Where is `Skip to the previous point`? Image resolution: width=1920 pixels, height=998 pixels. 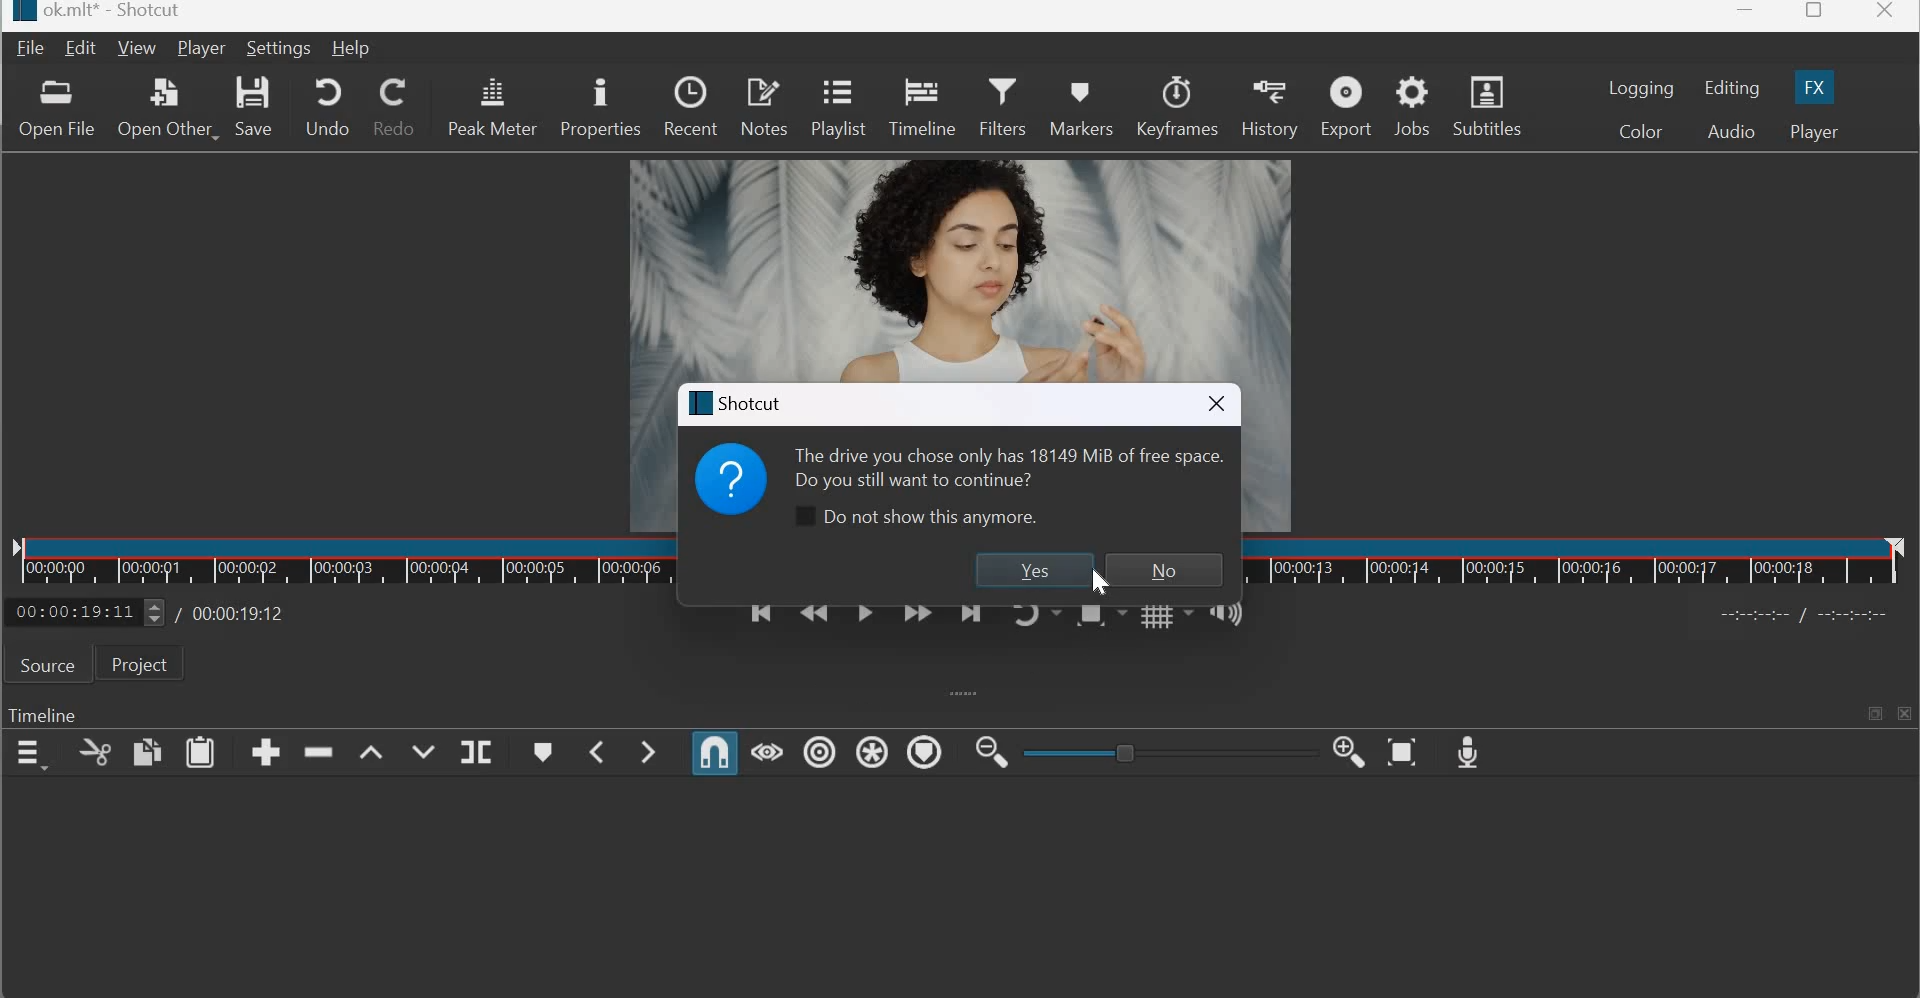
Skip to the previous point is located at coordinates (758, 622).